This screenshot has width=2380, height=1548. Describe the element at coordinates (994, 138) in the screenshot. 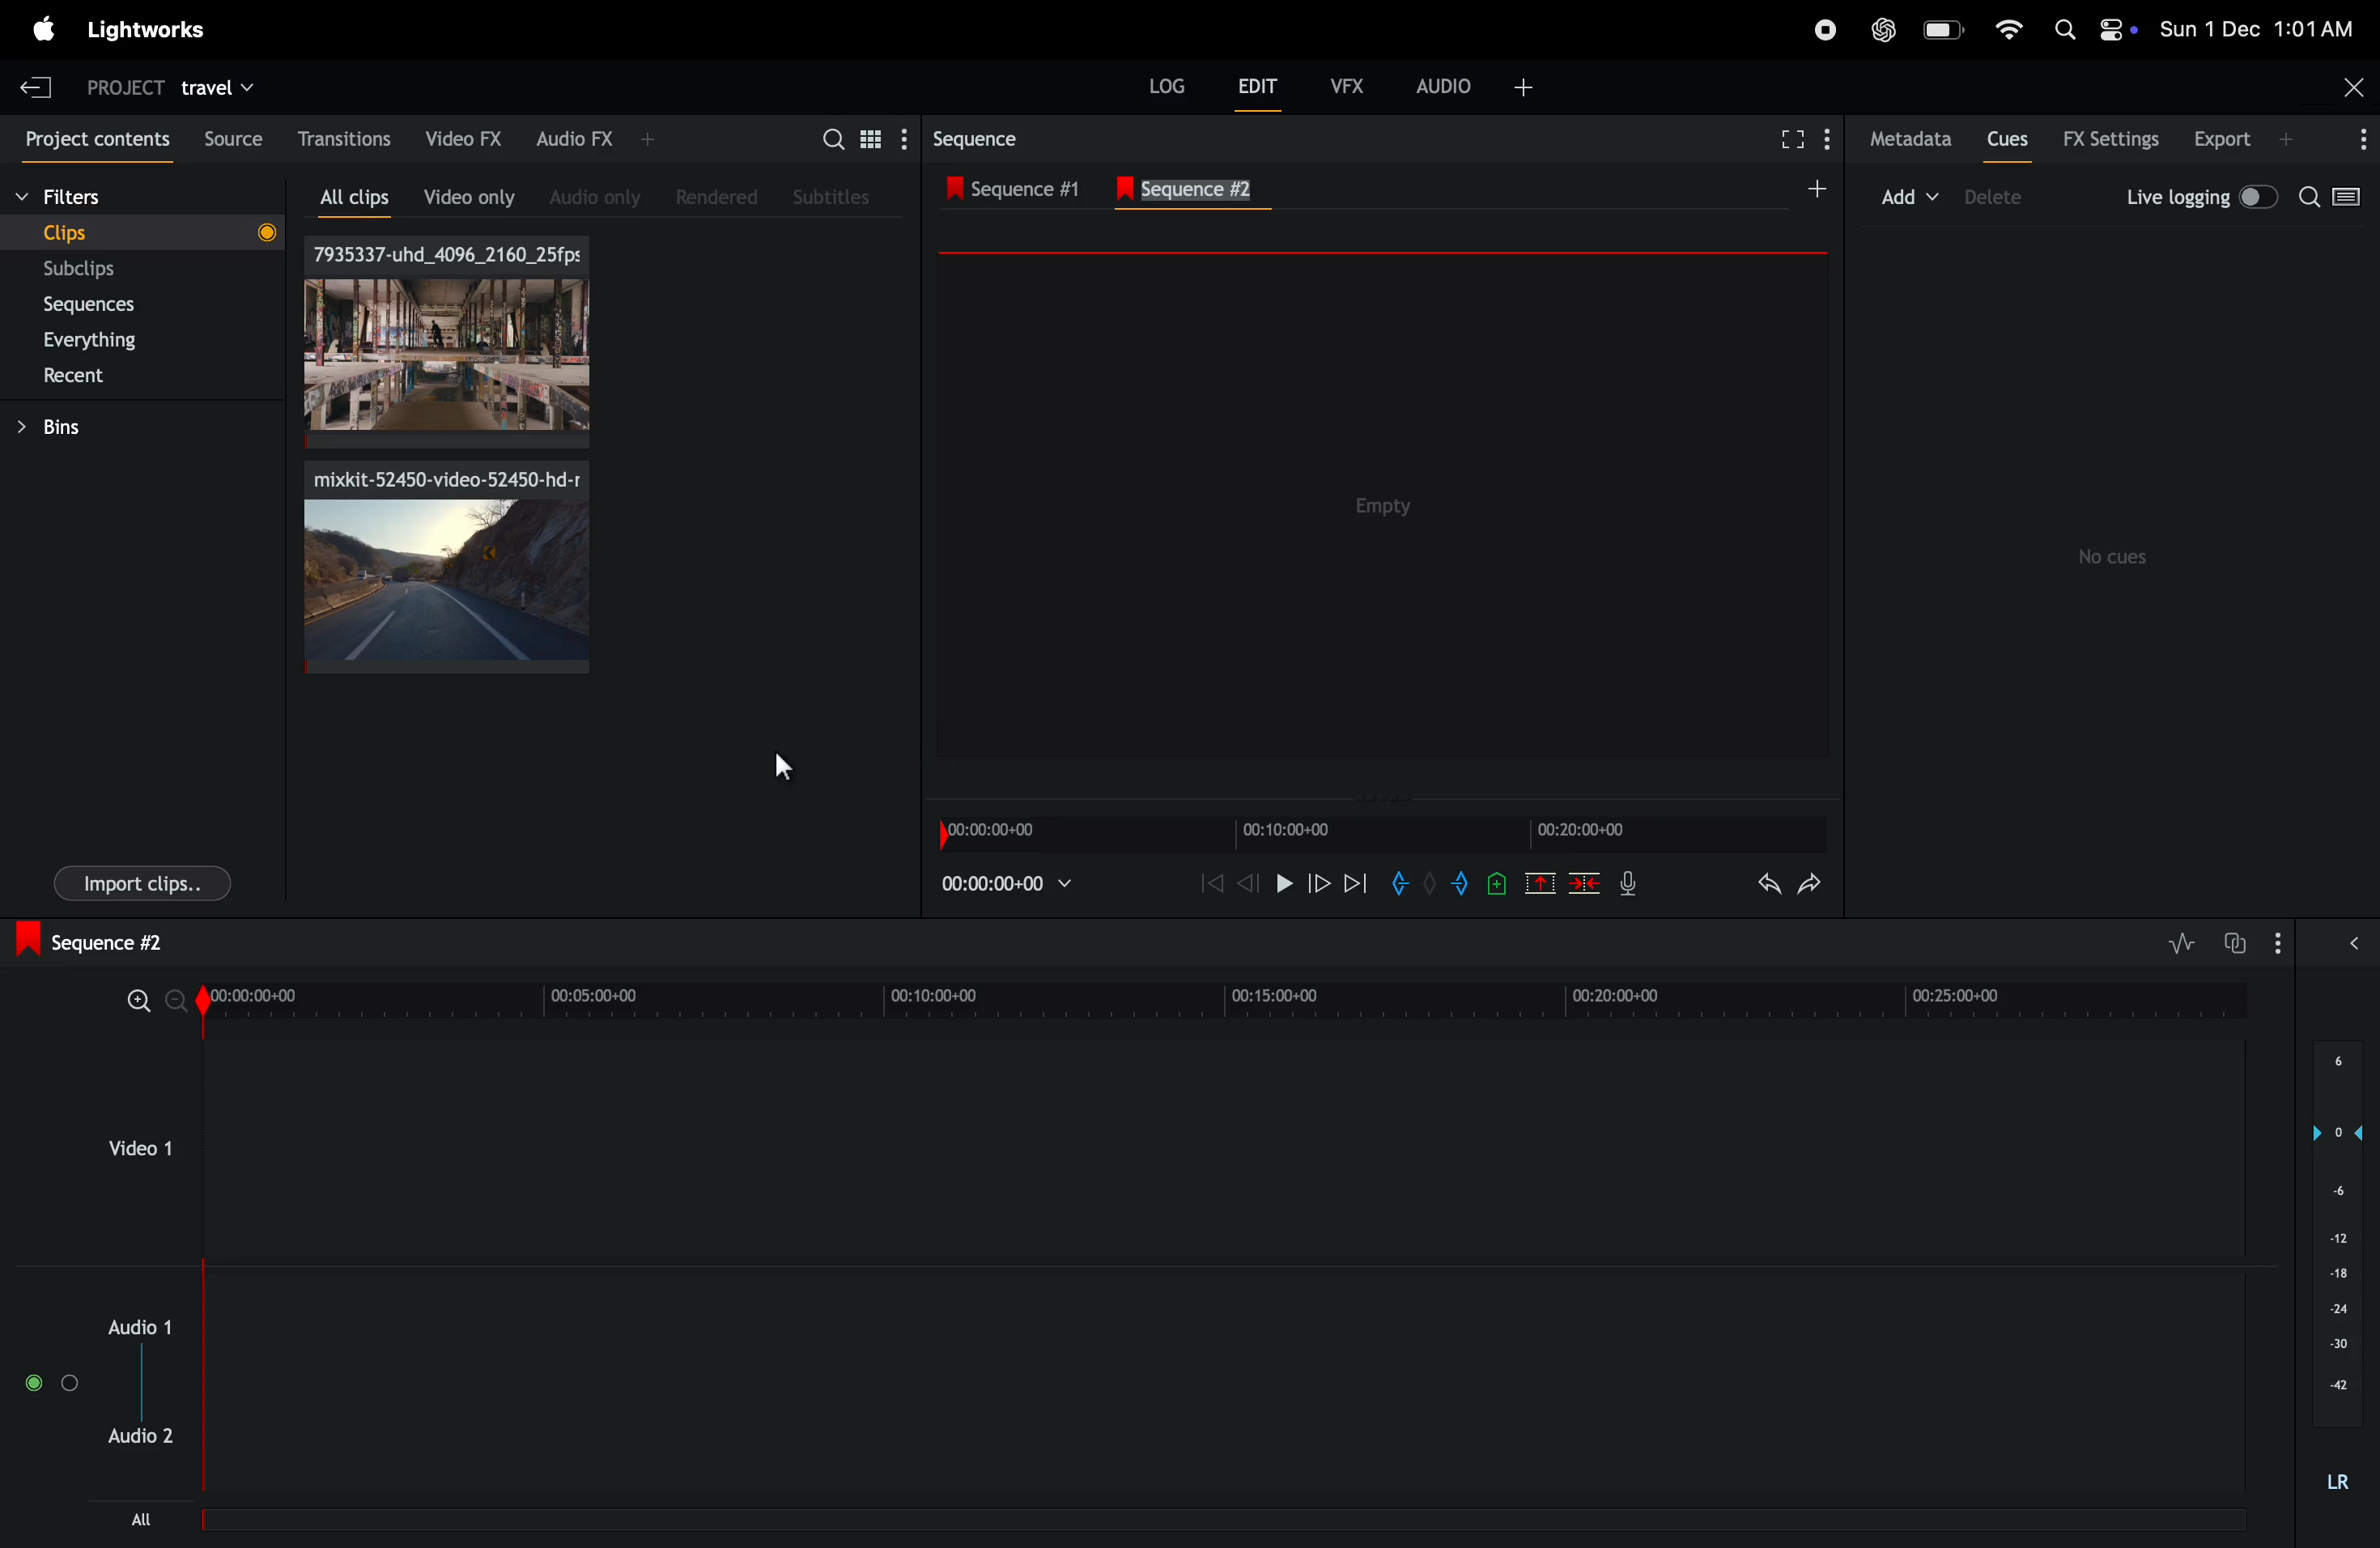

I see `sequence` at that location.